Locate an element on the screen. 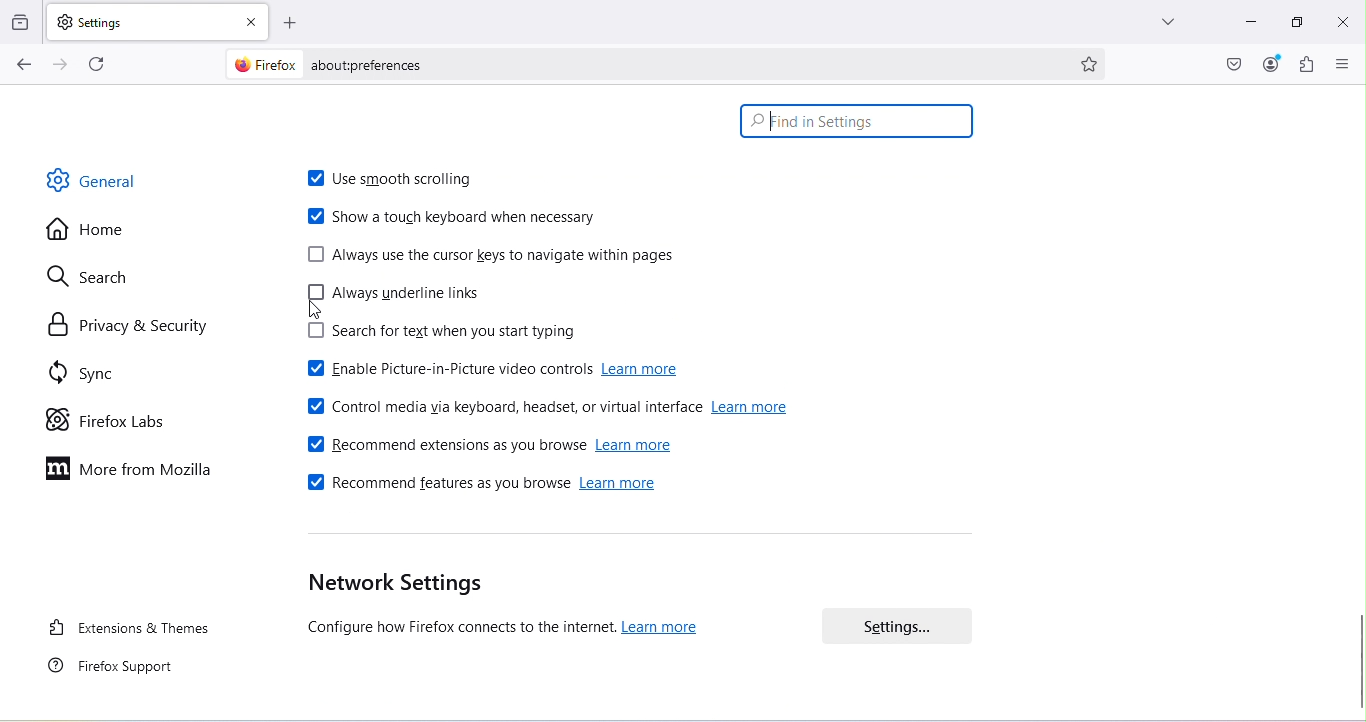  Settings is located at coordinates (906, 623).